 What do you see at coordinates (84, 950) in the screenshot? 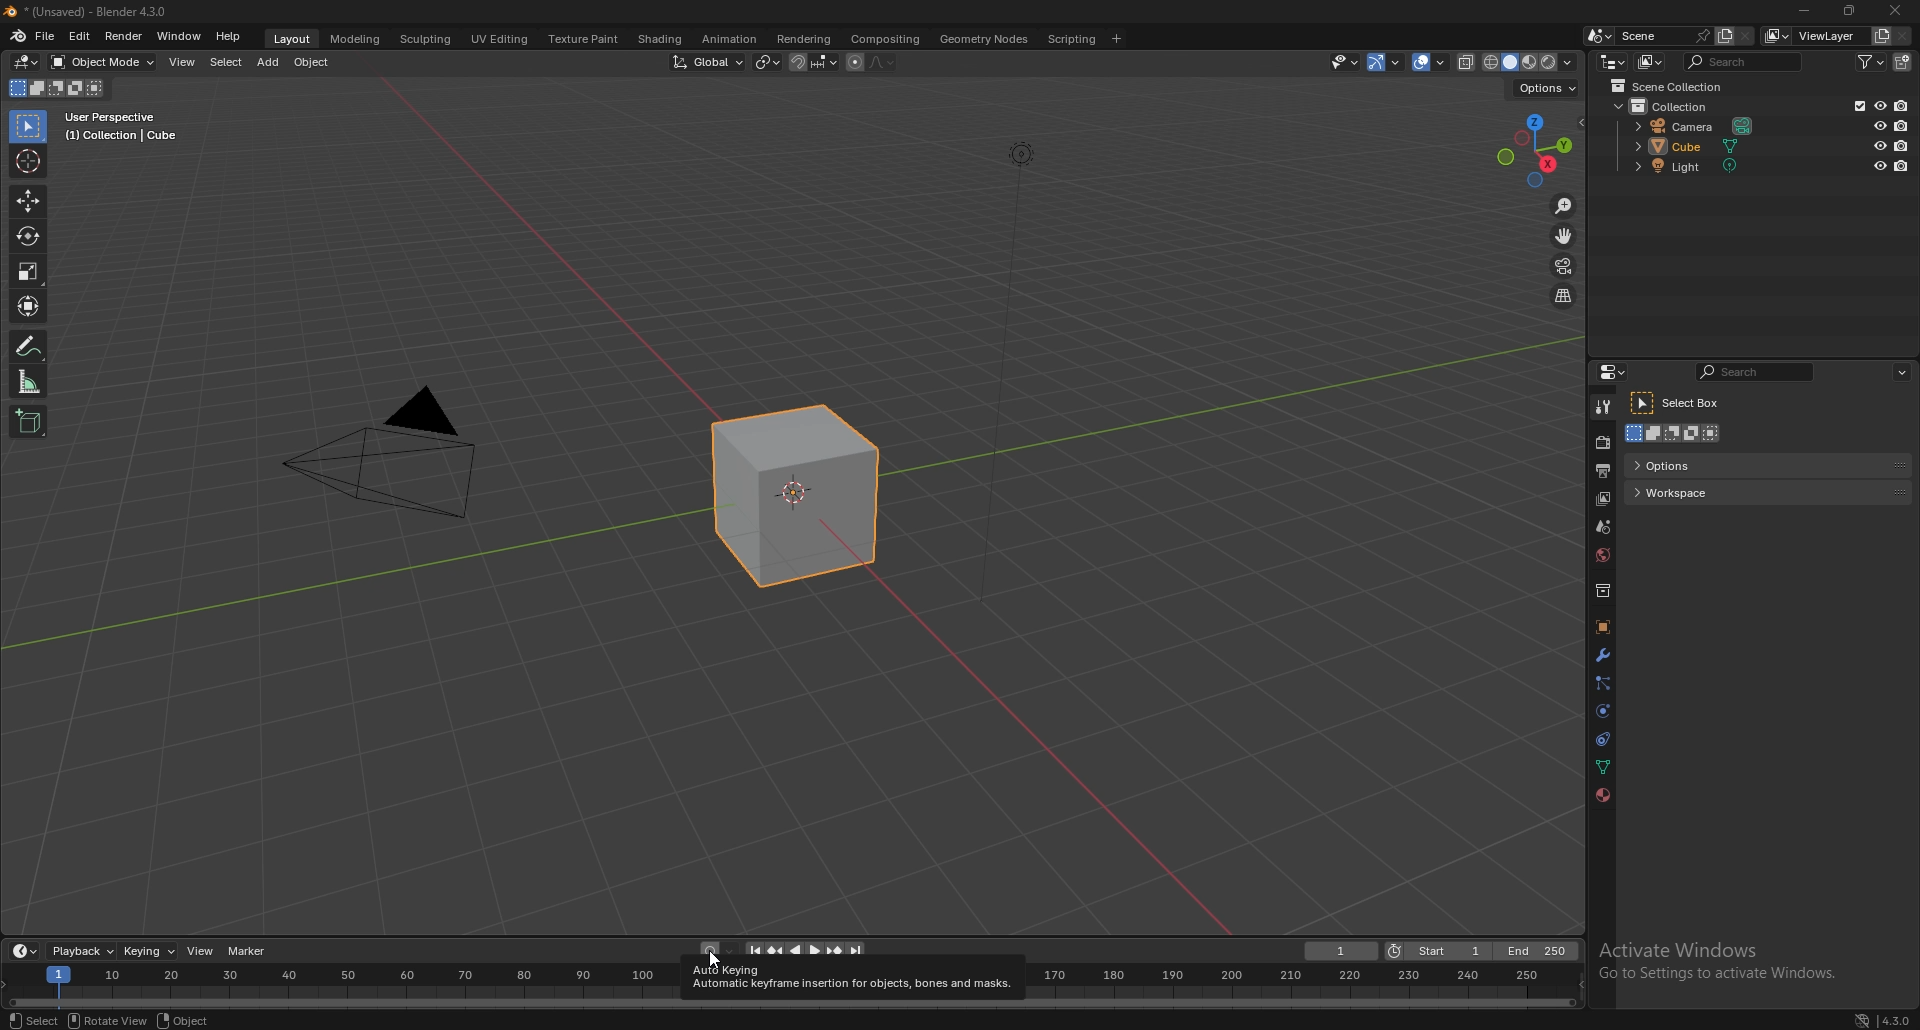
I see `playback` at bounding box center [84, 950].